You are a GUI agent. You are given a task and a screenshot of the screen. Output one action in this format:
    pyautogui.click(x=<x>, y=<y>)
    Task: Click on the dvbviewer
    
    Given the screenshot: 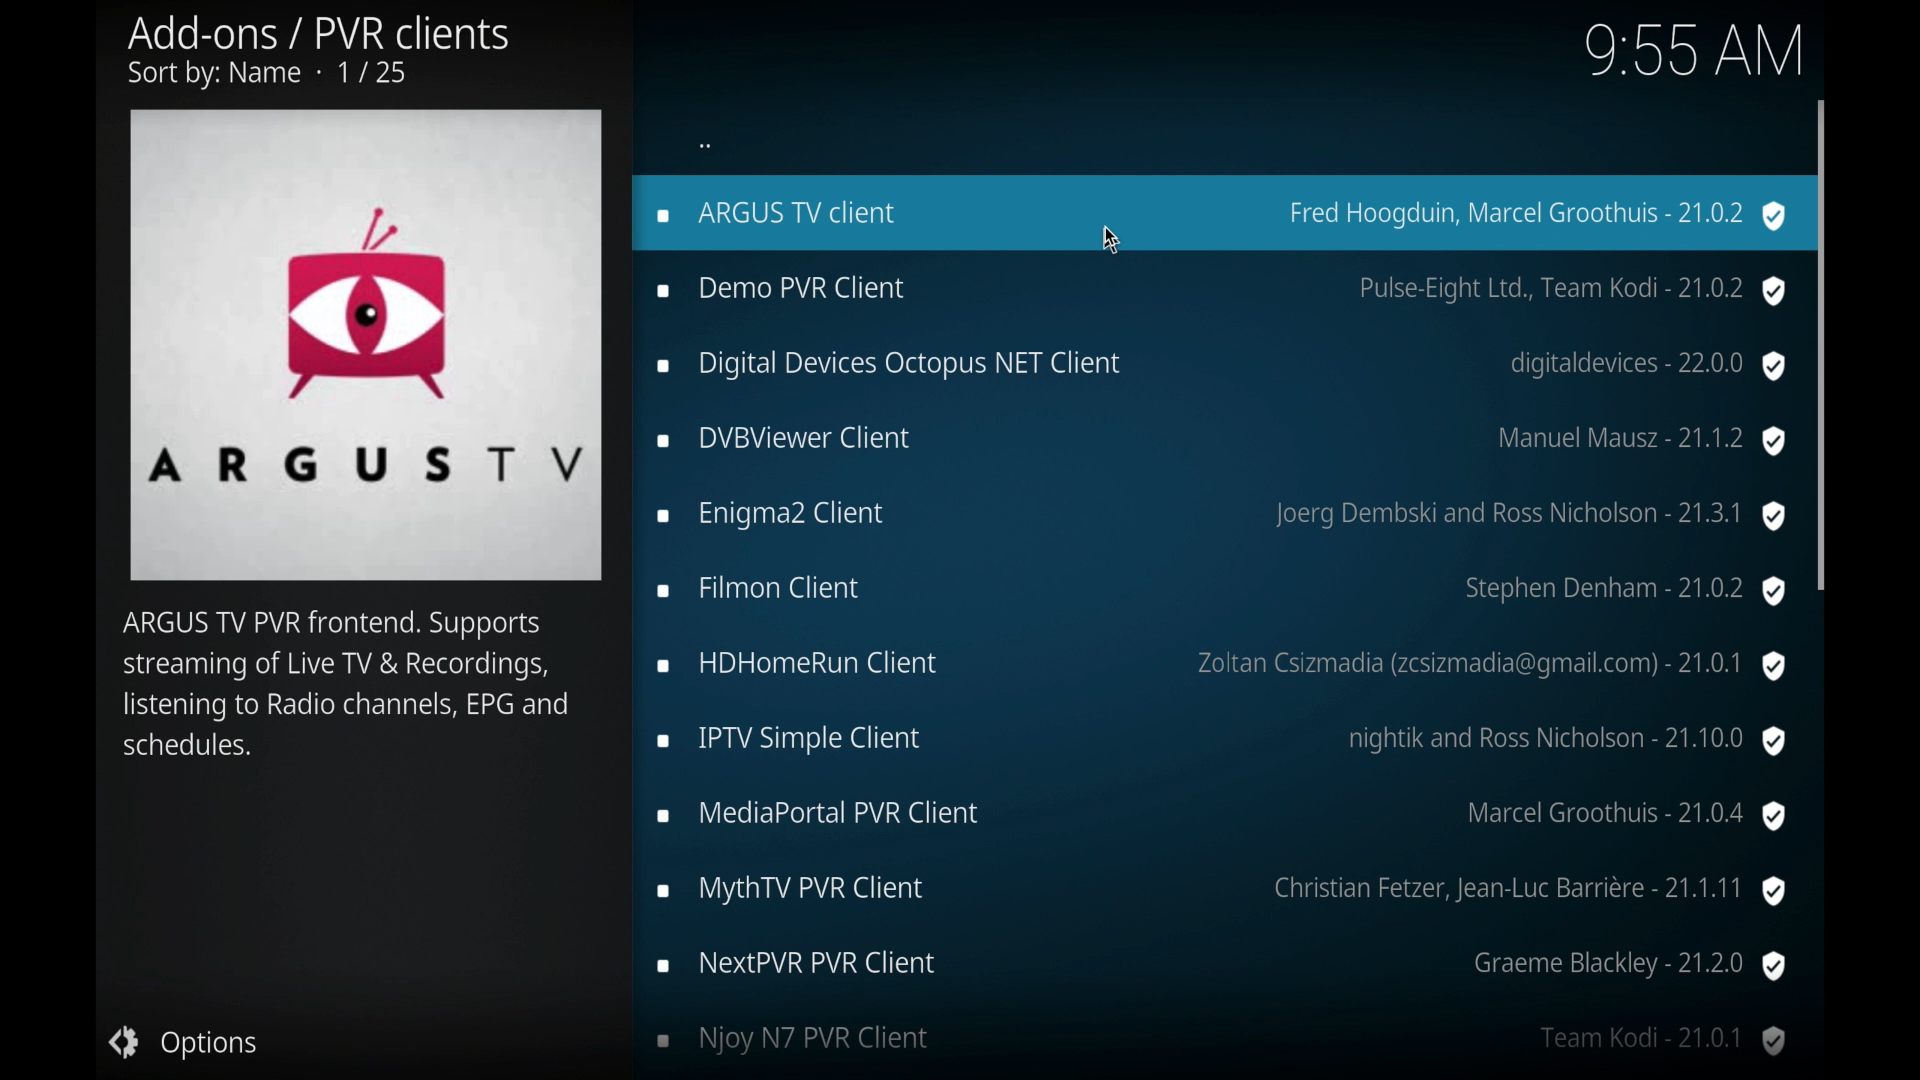 What is the action you would take?
    pyautogui.click(x=1222, y=441)
    